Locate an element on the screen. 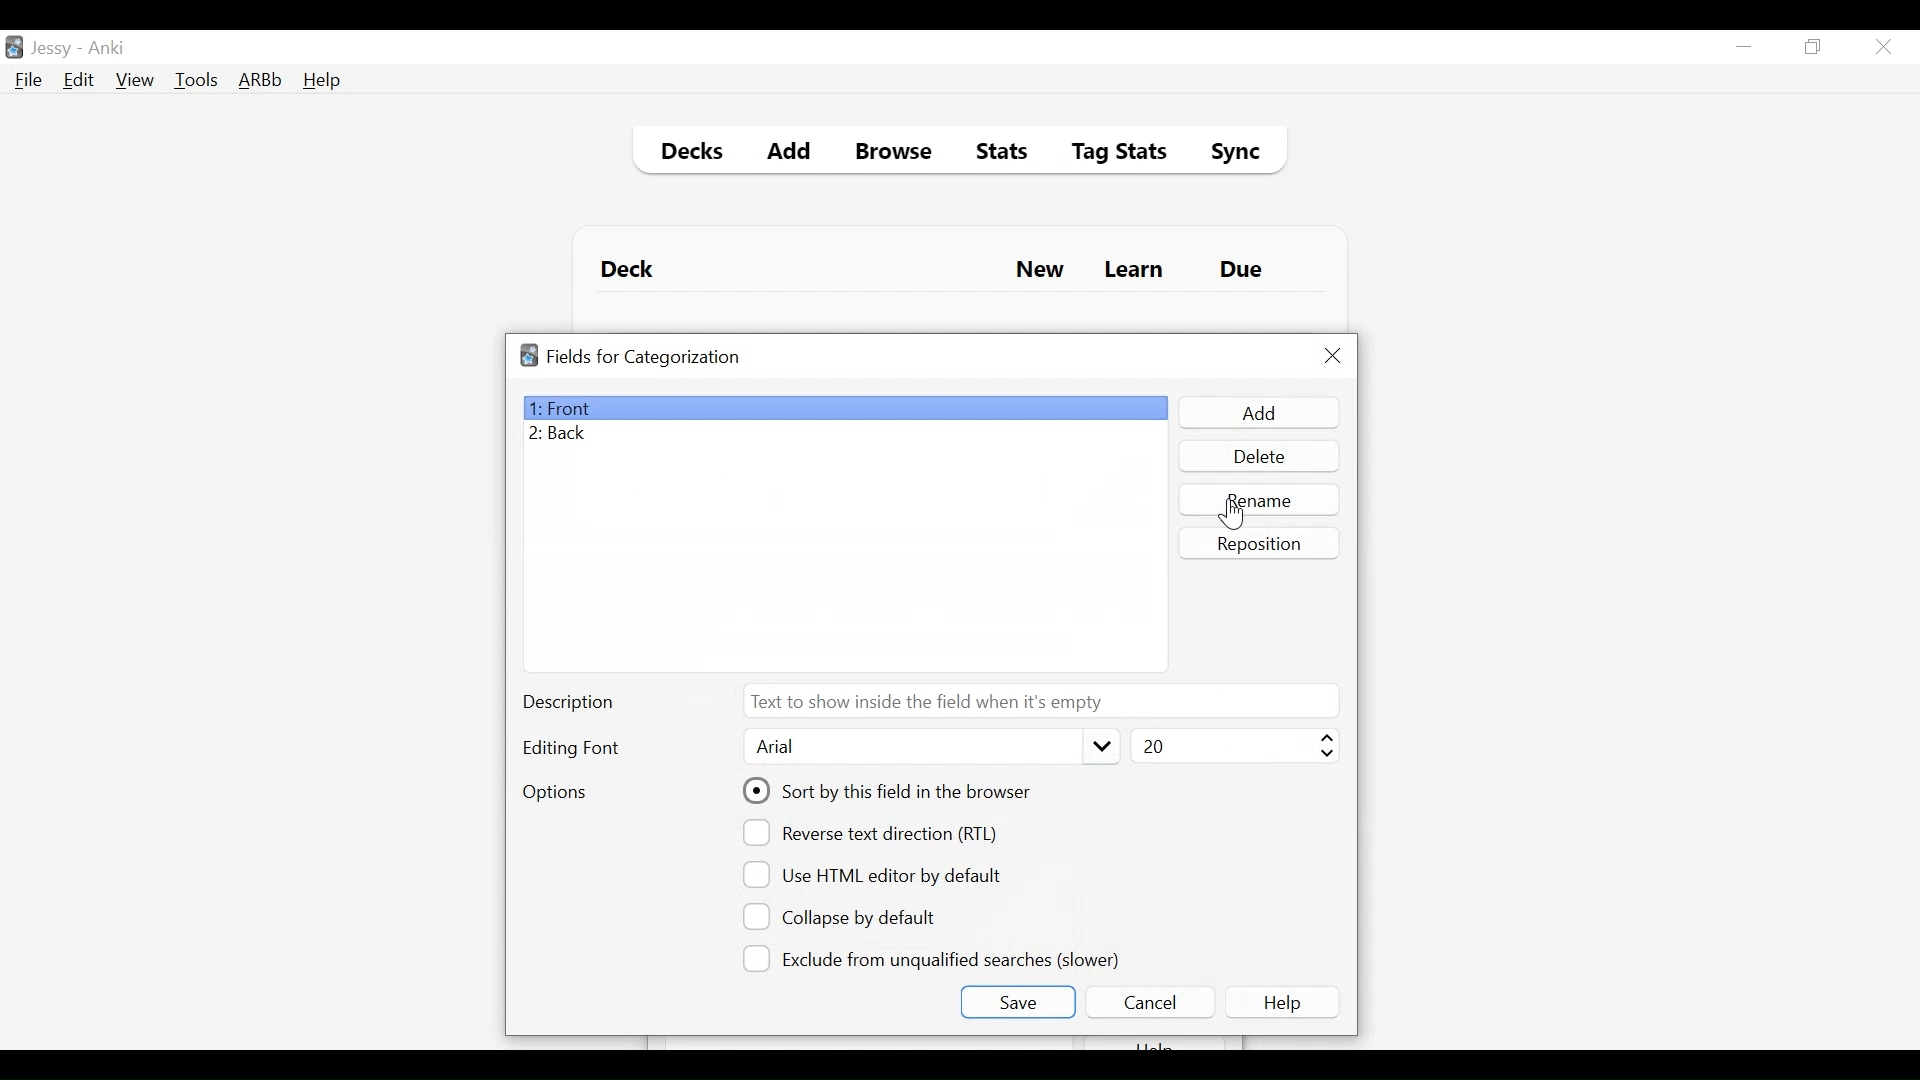  Stats is located at coordinates (995, 152).